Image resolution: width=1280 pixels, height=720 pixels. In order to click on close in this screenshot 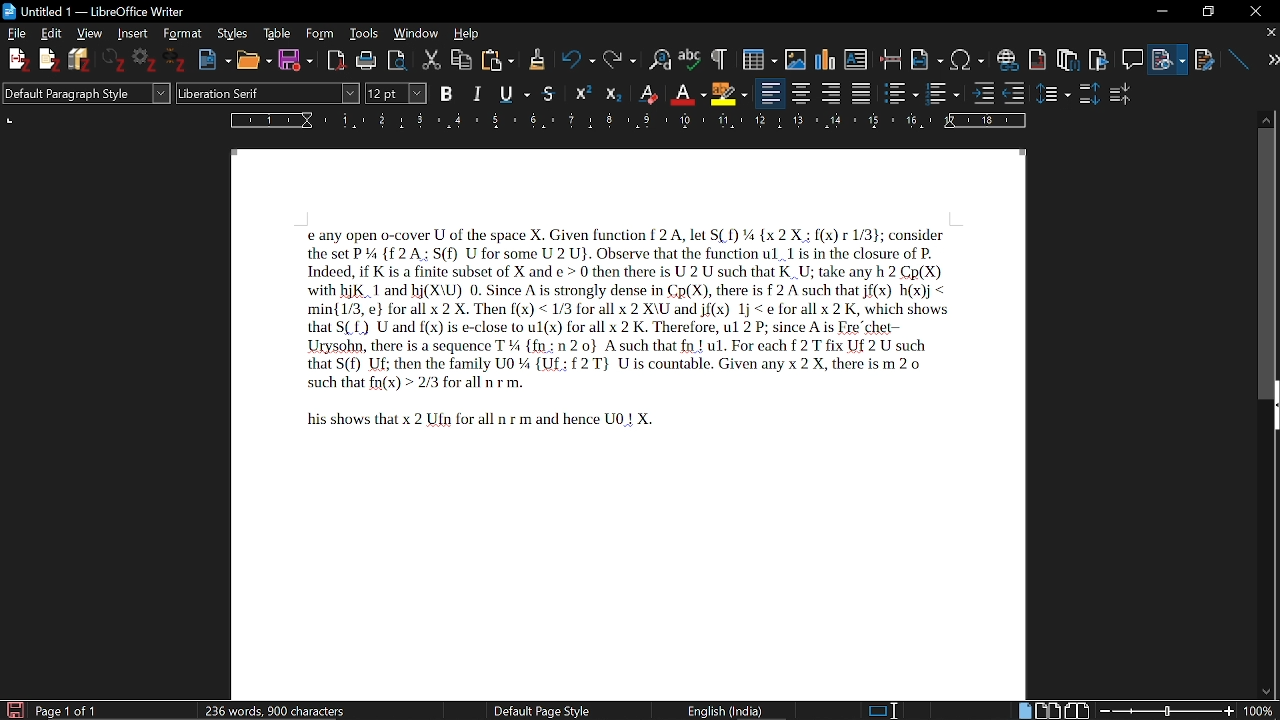, I will do `click(1269, 34)`.